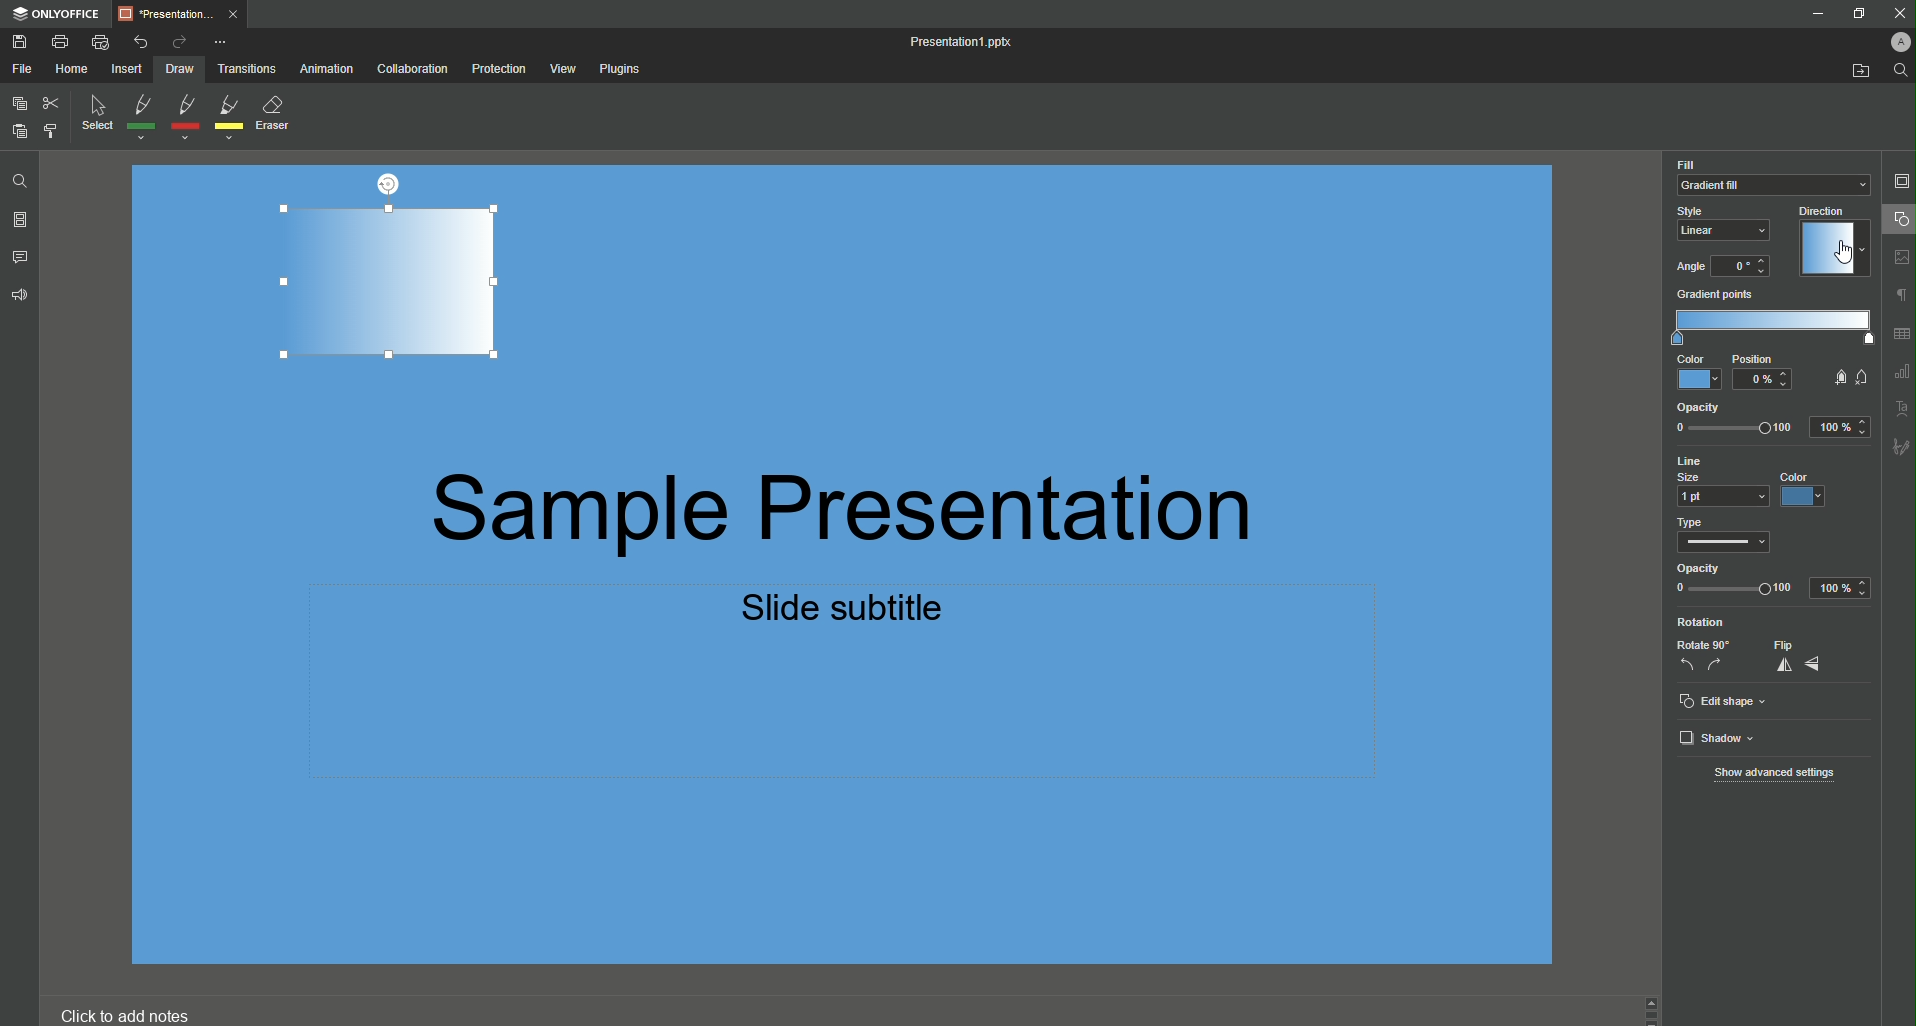 The width and height of the screenshot is (1916, 1026). What do you see at coordinates (185, 15) in the screenshot?
I see `Tab 1` at bounding box center [185, 15].